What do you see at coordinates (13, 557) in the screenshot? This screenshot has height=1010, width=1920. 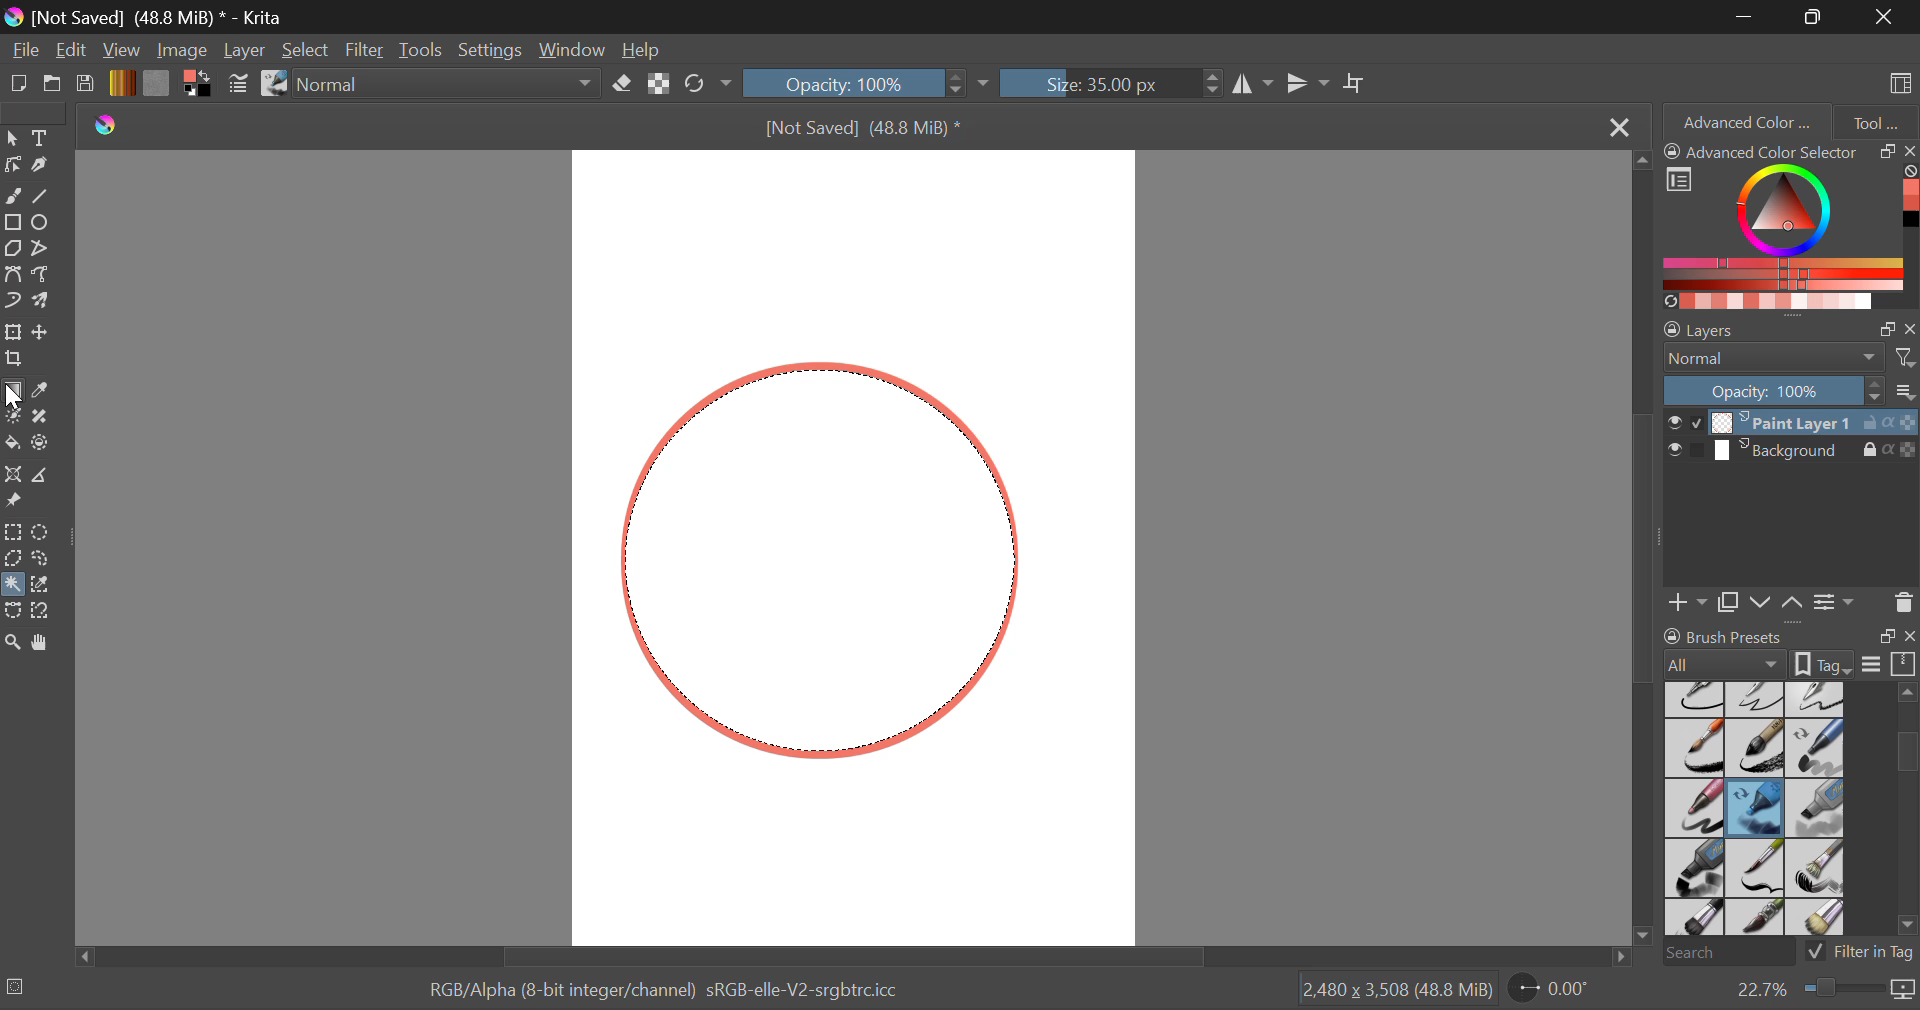 I see `Polygonal Selection Tool` at bounding box center [13, 557].